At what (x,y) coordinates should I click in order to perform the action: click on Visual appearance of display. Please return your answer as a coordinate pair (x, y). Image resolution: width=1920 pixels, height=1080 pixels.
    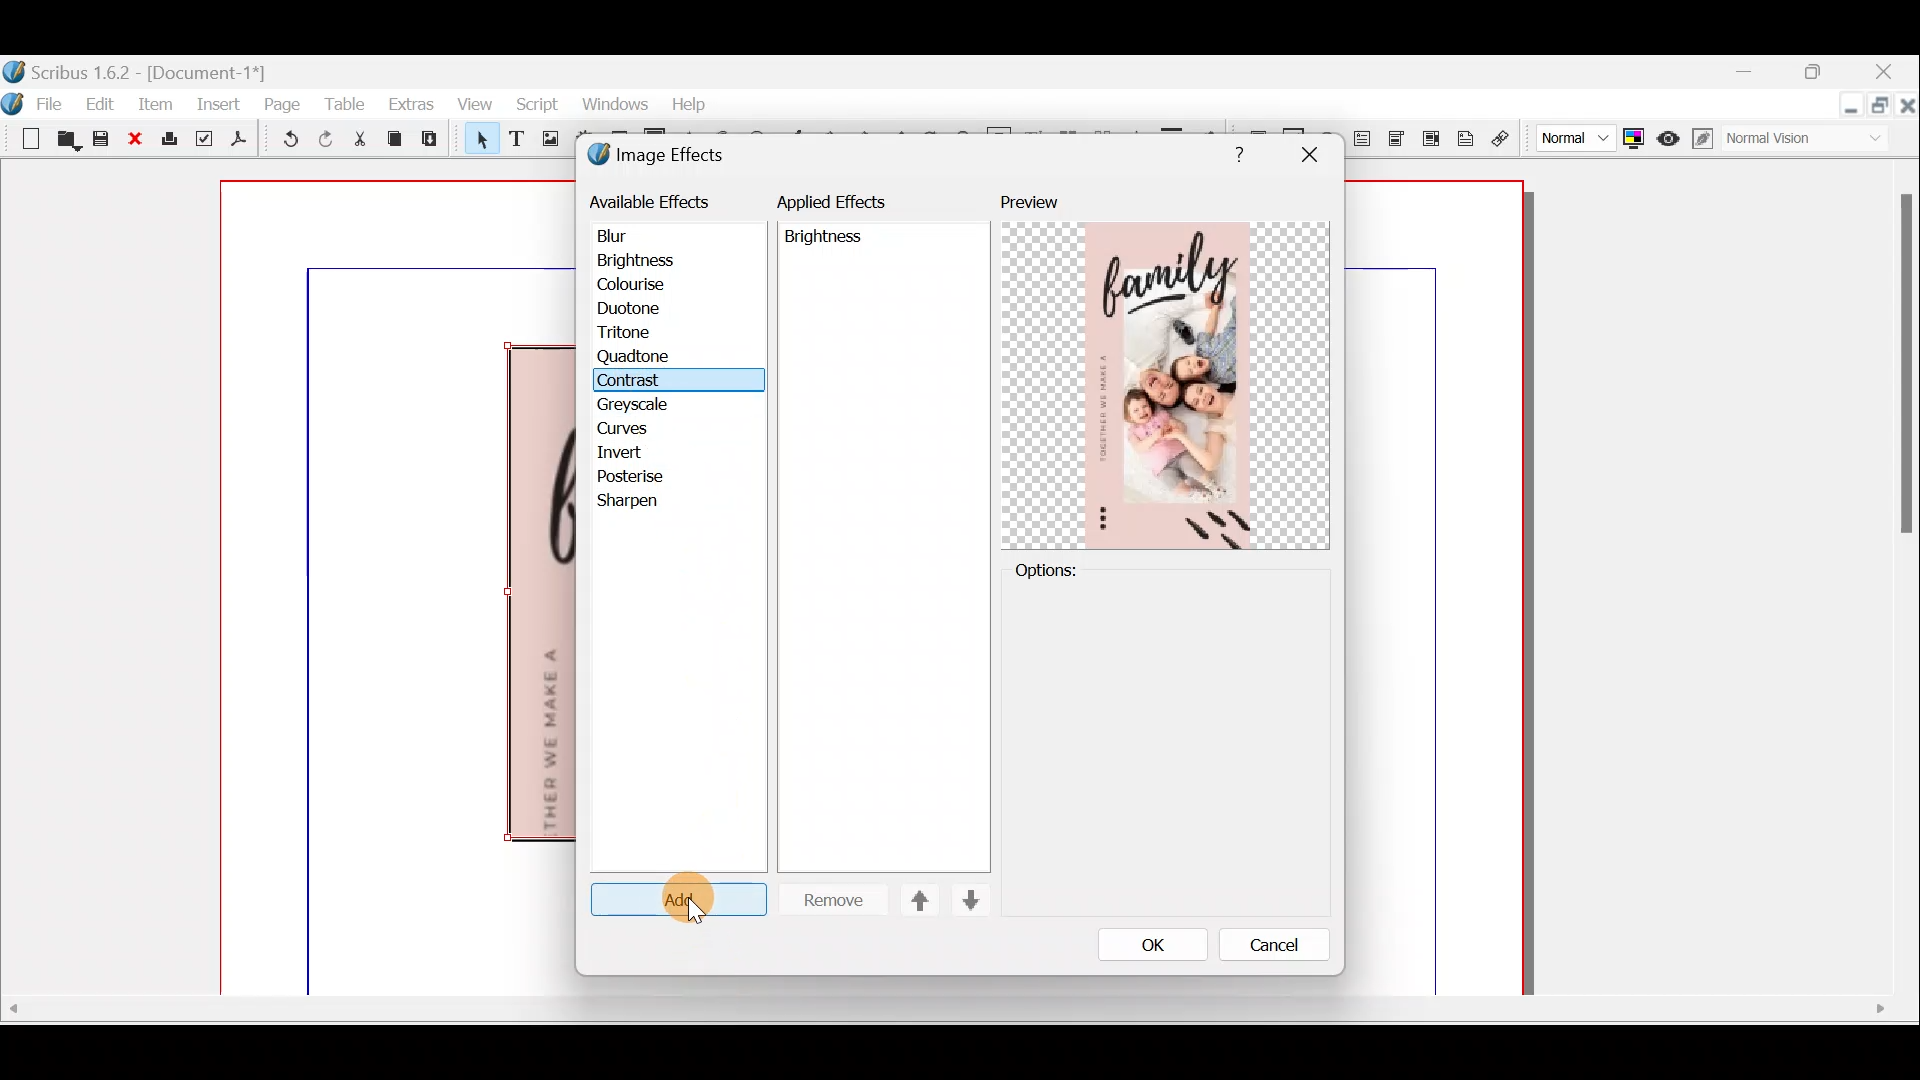
    Looking at the image, I should click on (1814, 140).